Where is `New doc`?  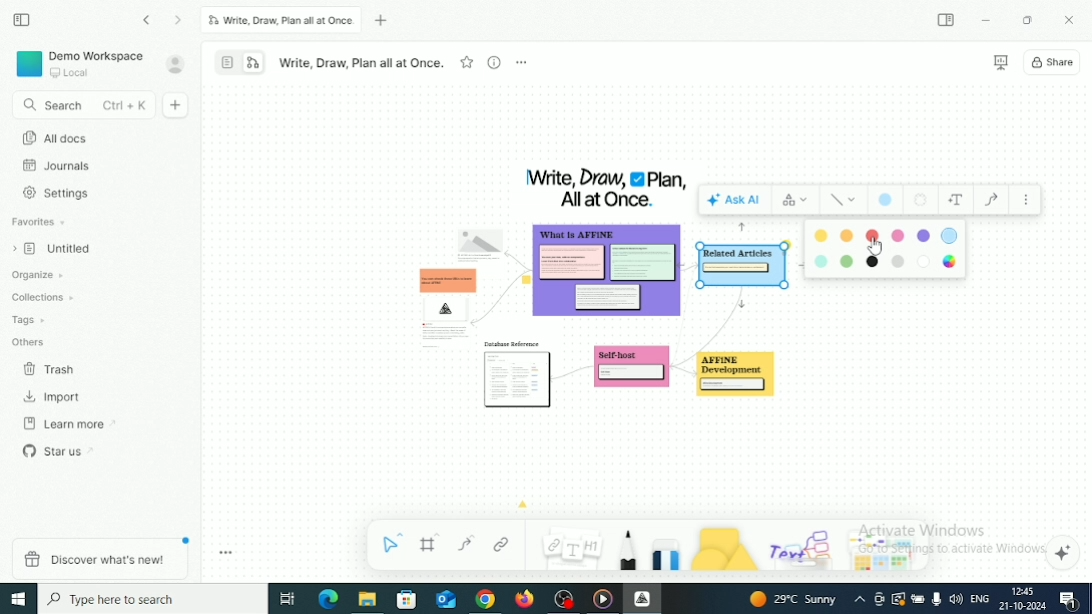
New doc is located at coordinates (177, 105).